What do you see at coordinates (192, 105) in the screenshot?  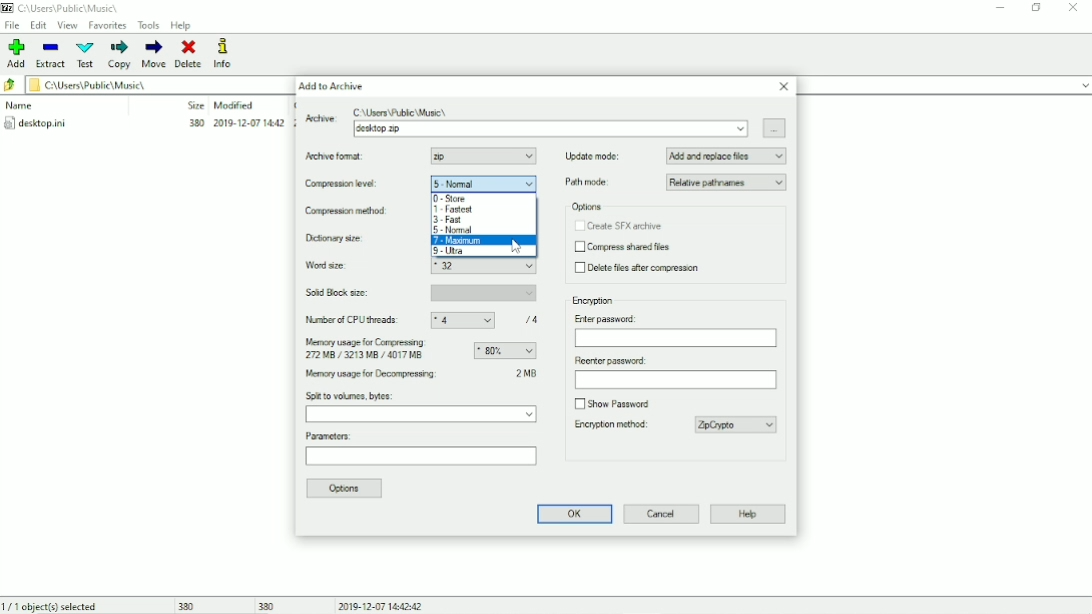 I see `Size` at bounding box center [192, 105].